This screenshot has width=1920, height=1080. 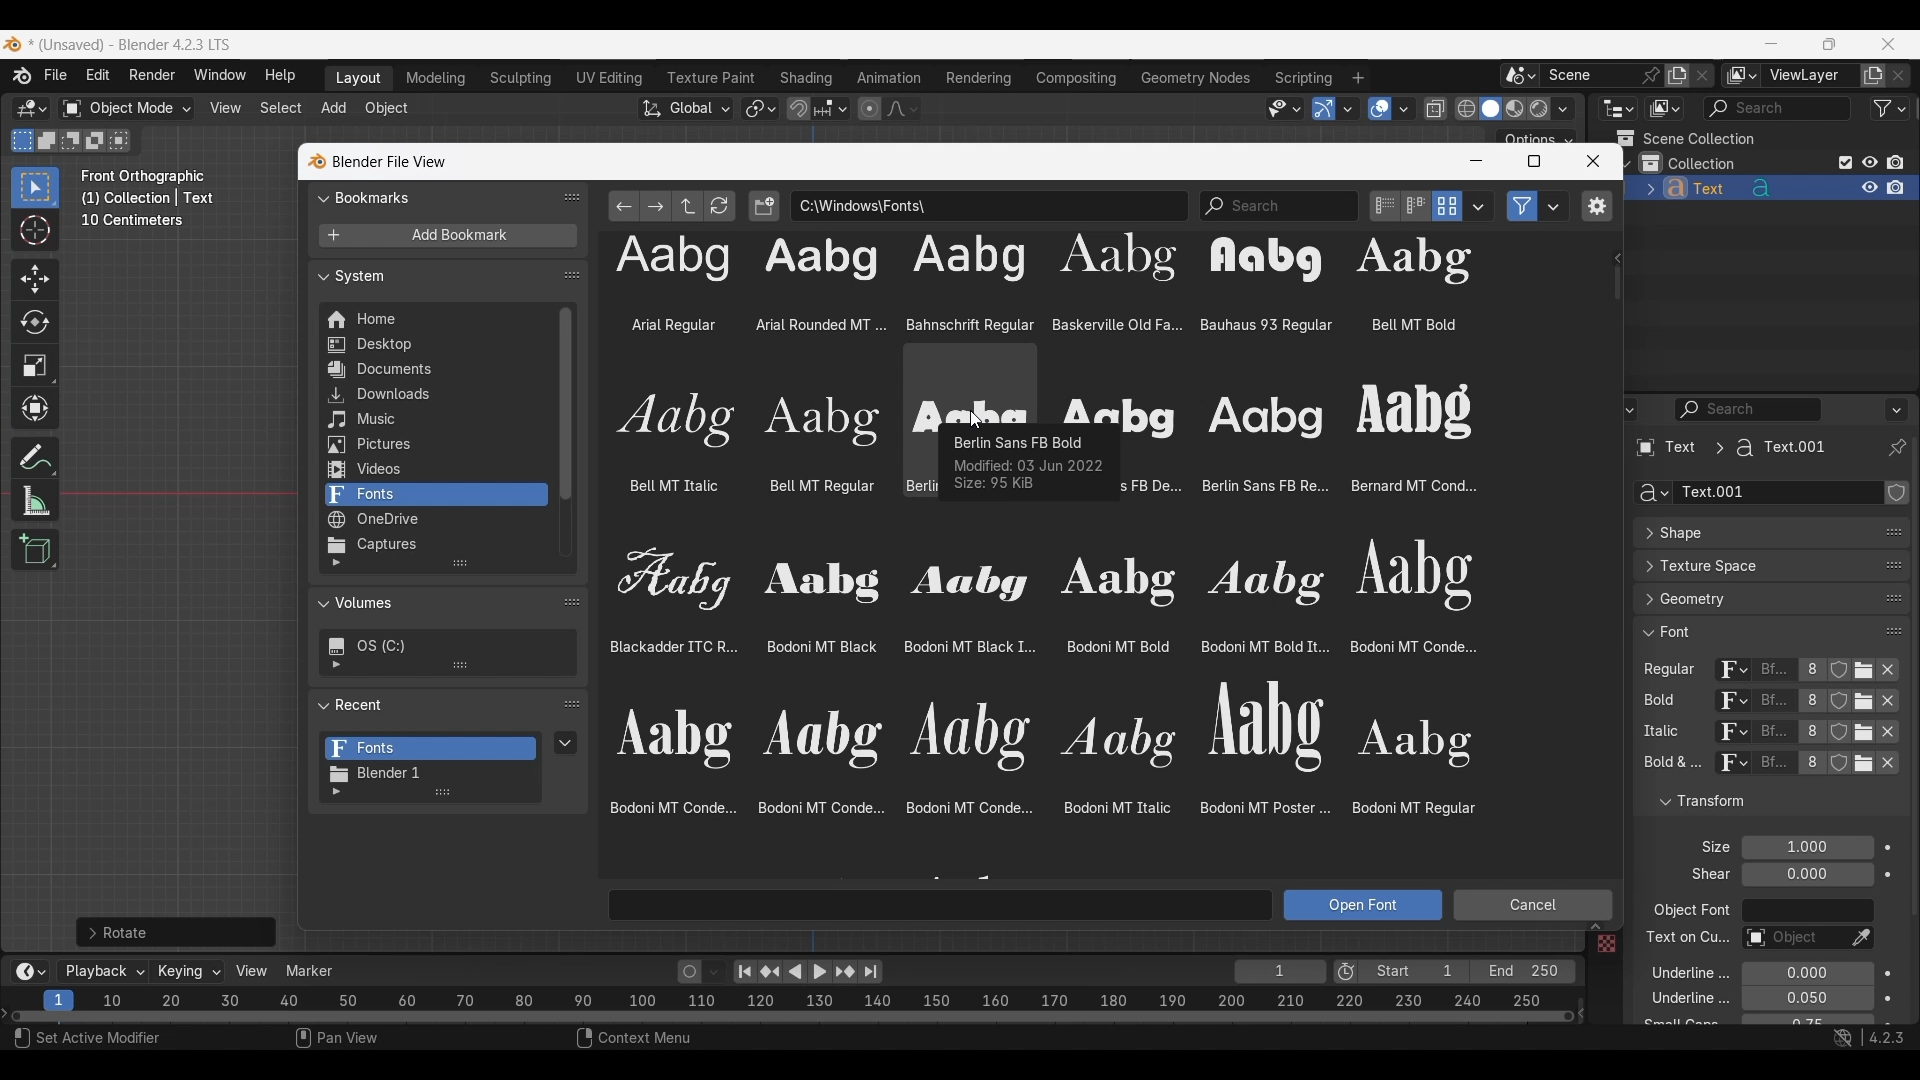 What do you see at coordinates (808, 78) in the screenshot?
I see `Shading workspace ` at bounding box center [808, 78].